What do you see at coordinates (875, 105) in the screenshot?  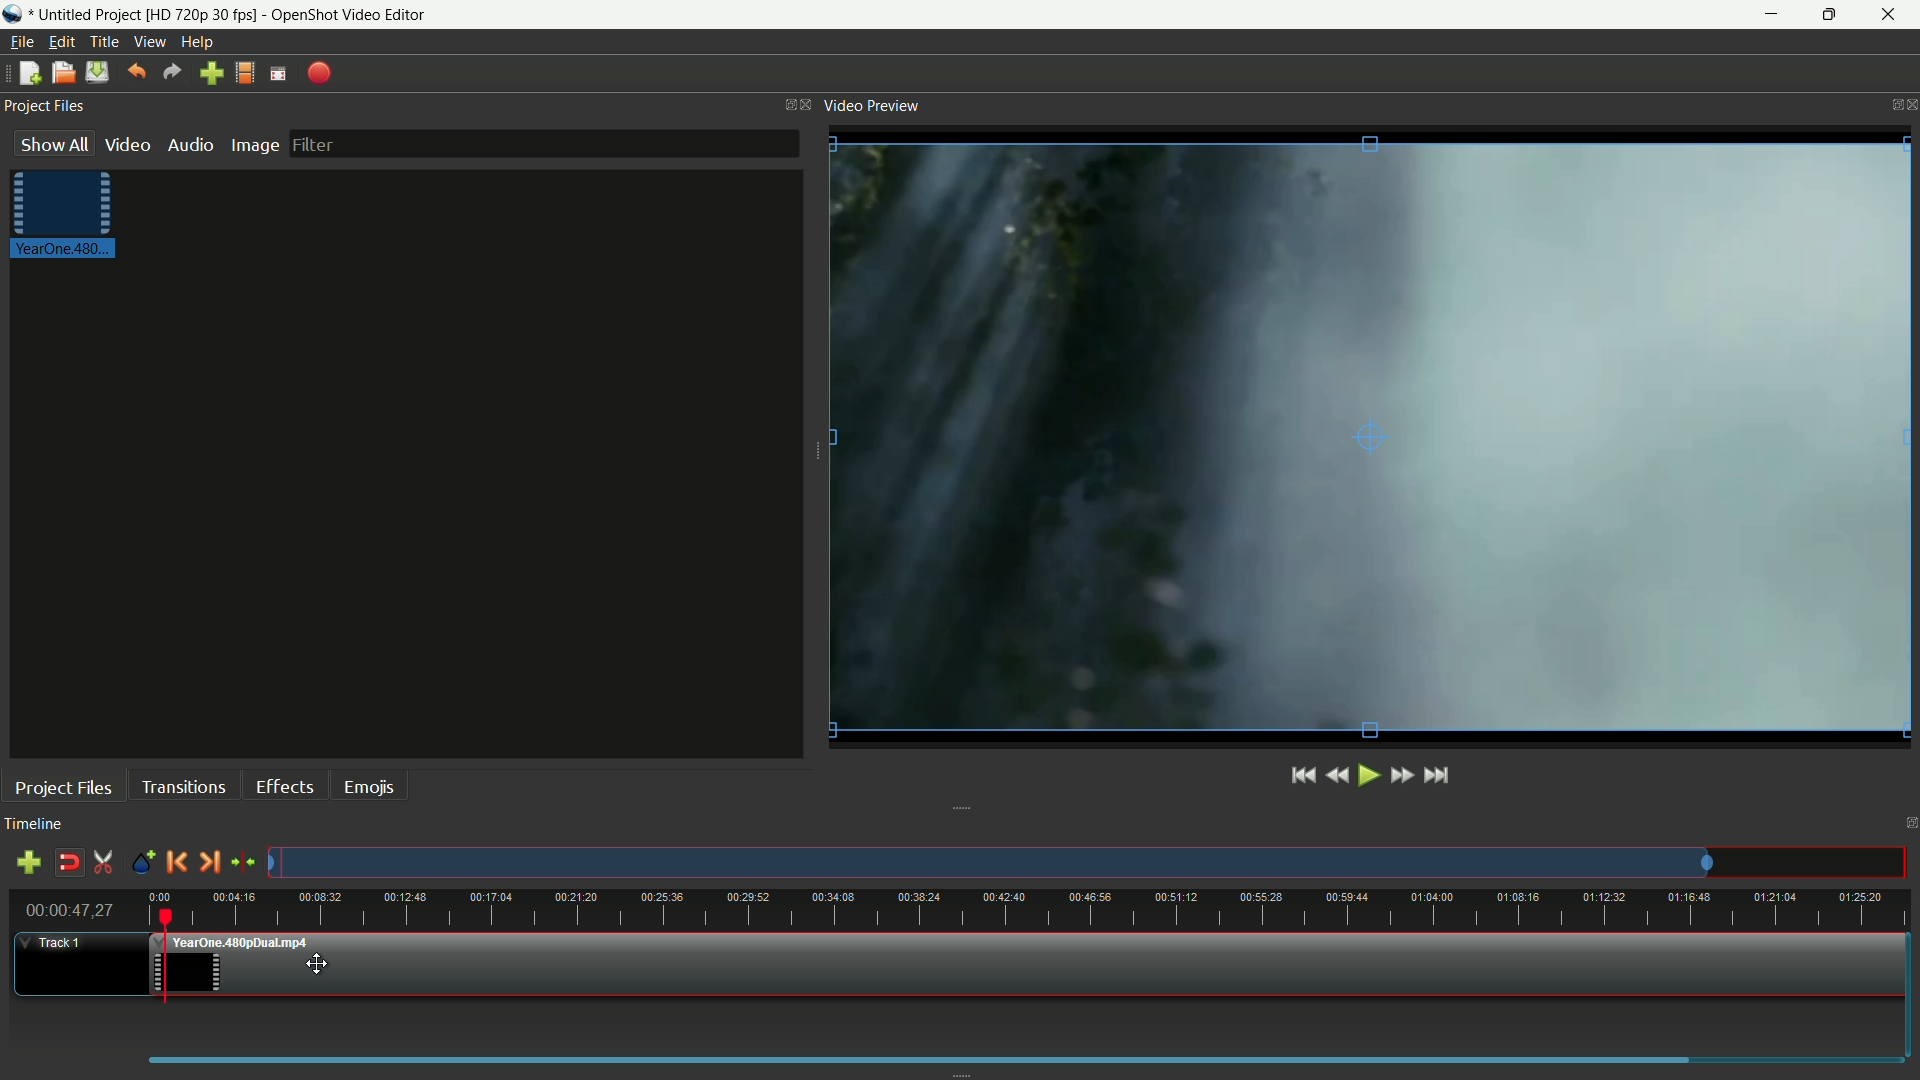 I see `video preview` at bounding box center [875, 105].